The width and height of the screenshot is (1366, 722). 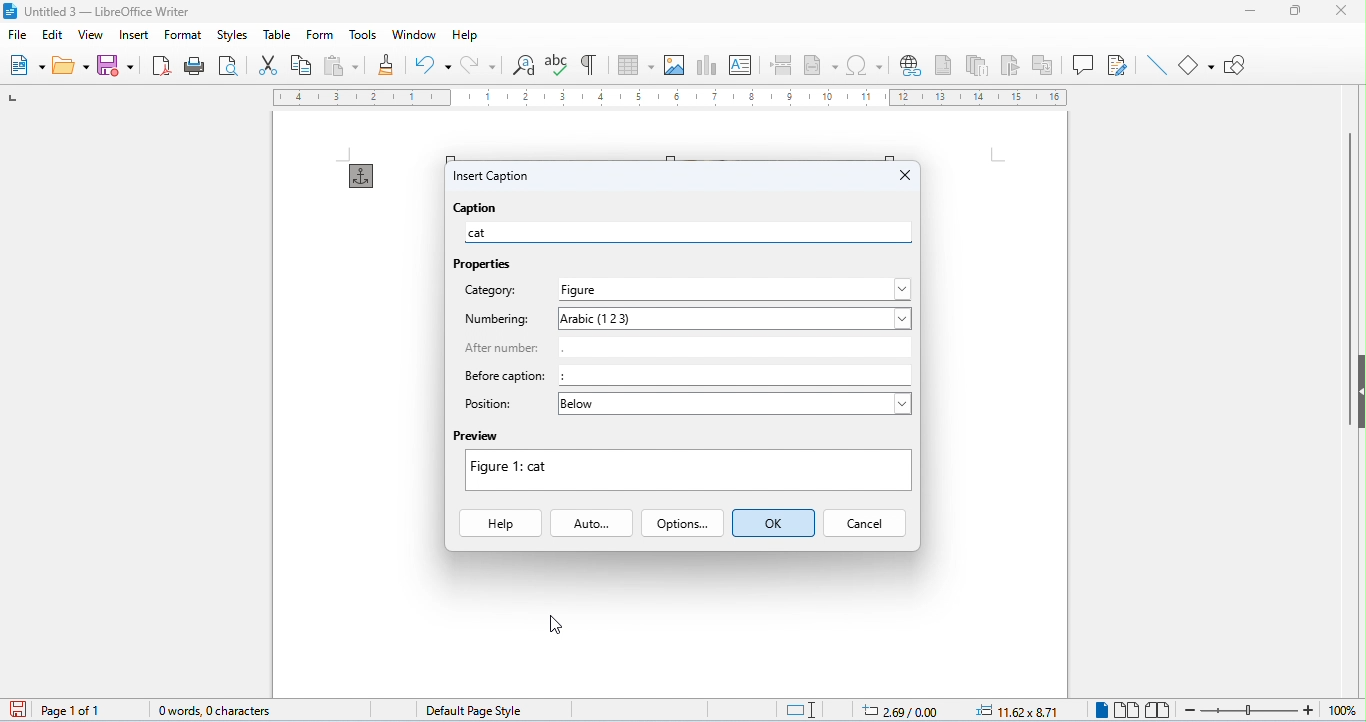 What do you see at coordinates (505, 351) in the screenshot?
I see `after number` at bounding box center [505, 351].